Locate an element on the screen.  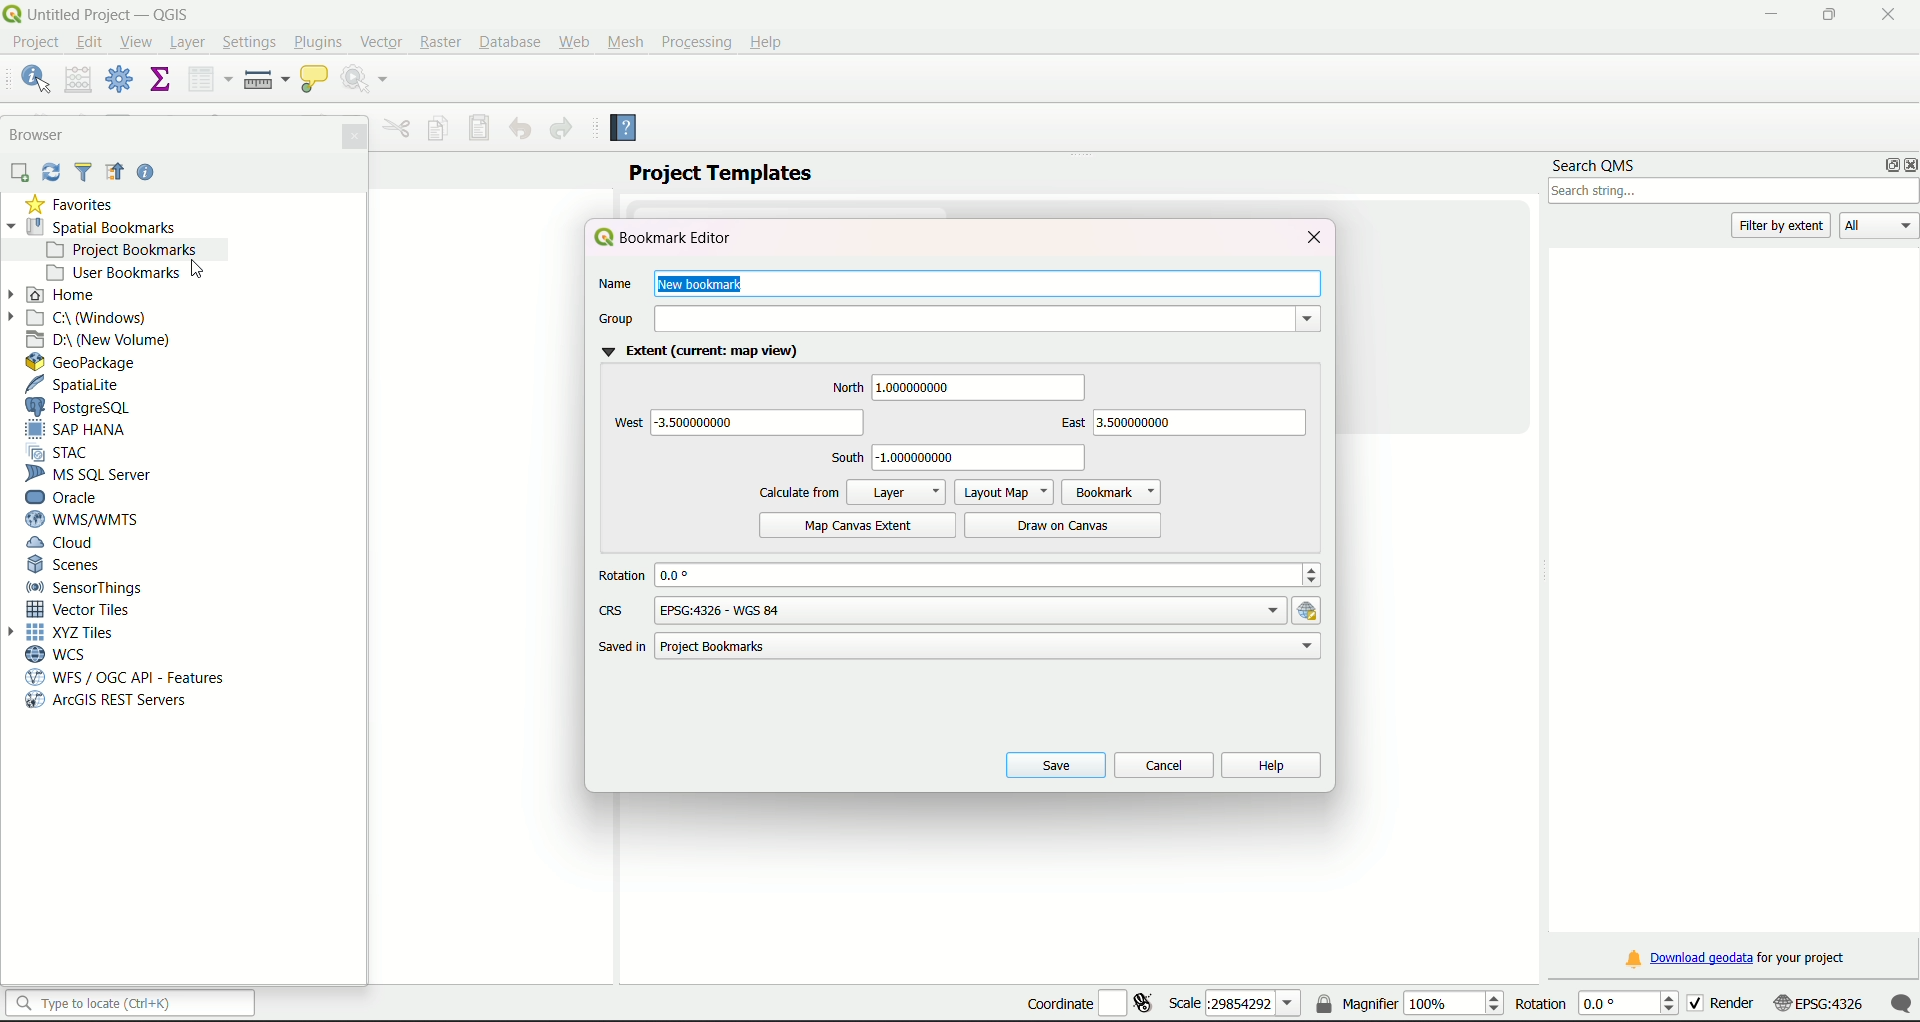
minimize is located at coordinates (1768, 15).